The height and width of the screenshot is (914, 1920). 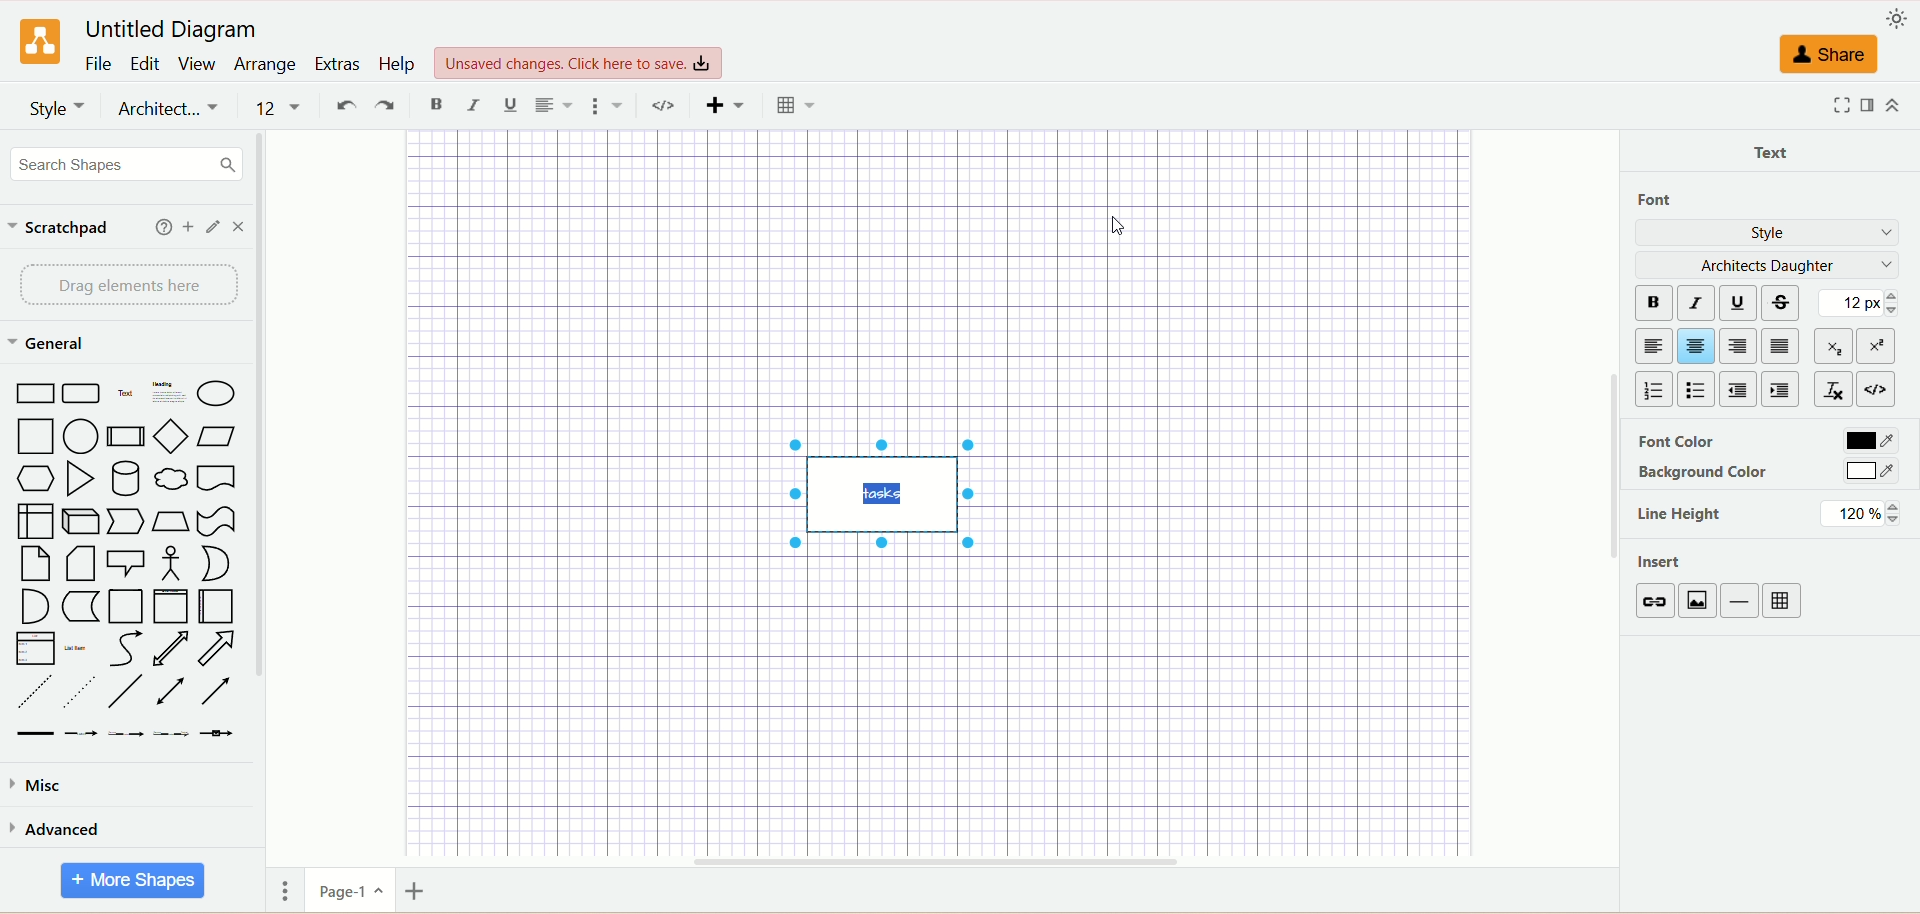 What do you see at coordinates (128, 736) in the screenshot?
I see `Arrow with Double Break` at bounding box center [128, 736].